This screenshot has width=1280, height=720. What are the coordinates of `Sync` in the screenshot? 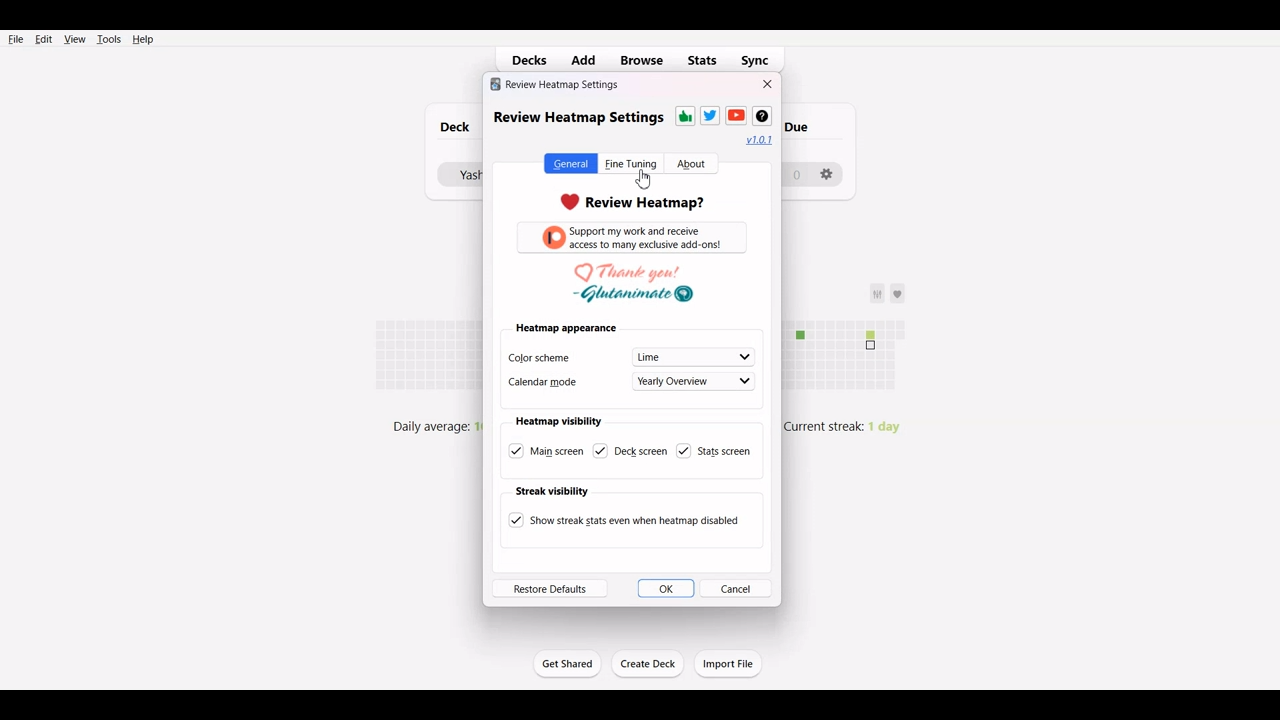 It's located at (761, 60).